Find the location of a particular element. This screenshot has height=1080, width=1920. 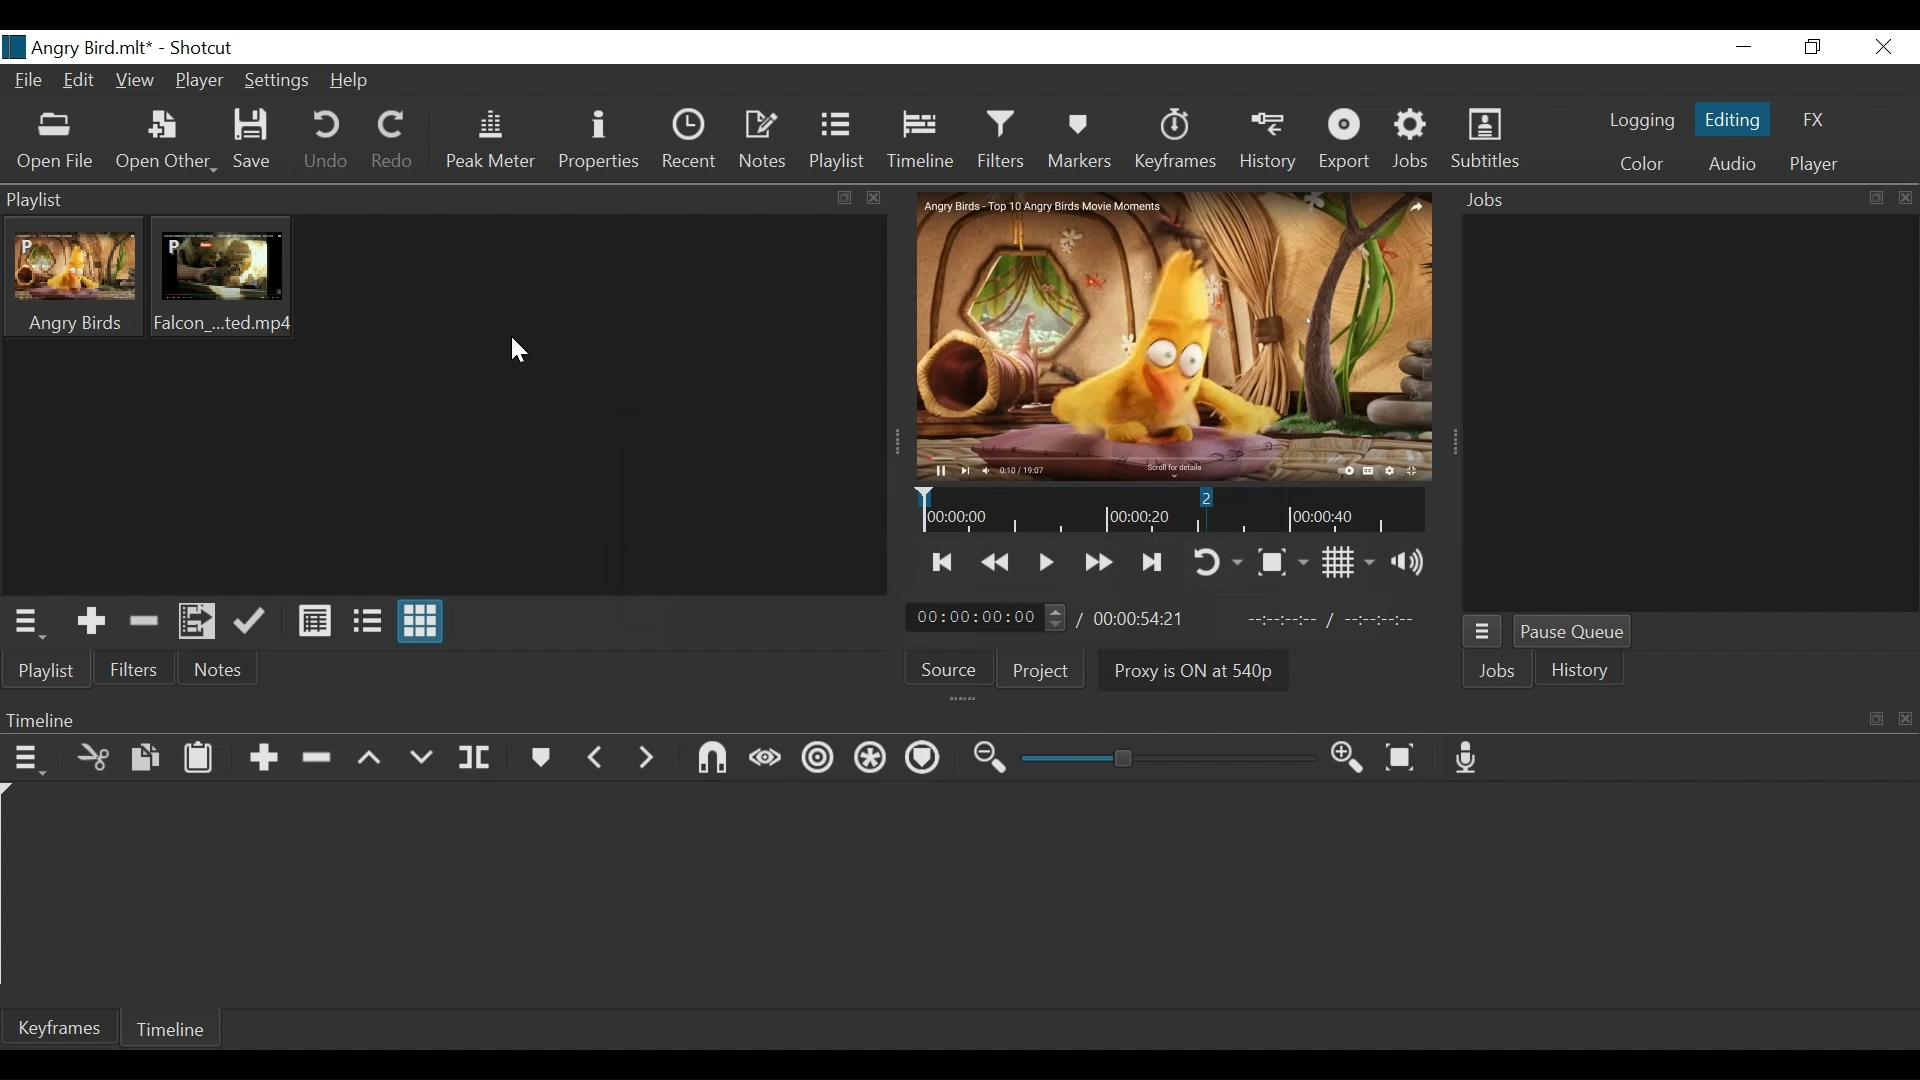

File is located at coordinates (29, 81).